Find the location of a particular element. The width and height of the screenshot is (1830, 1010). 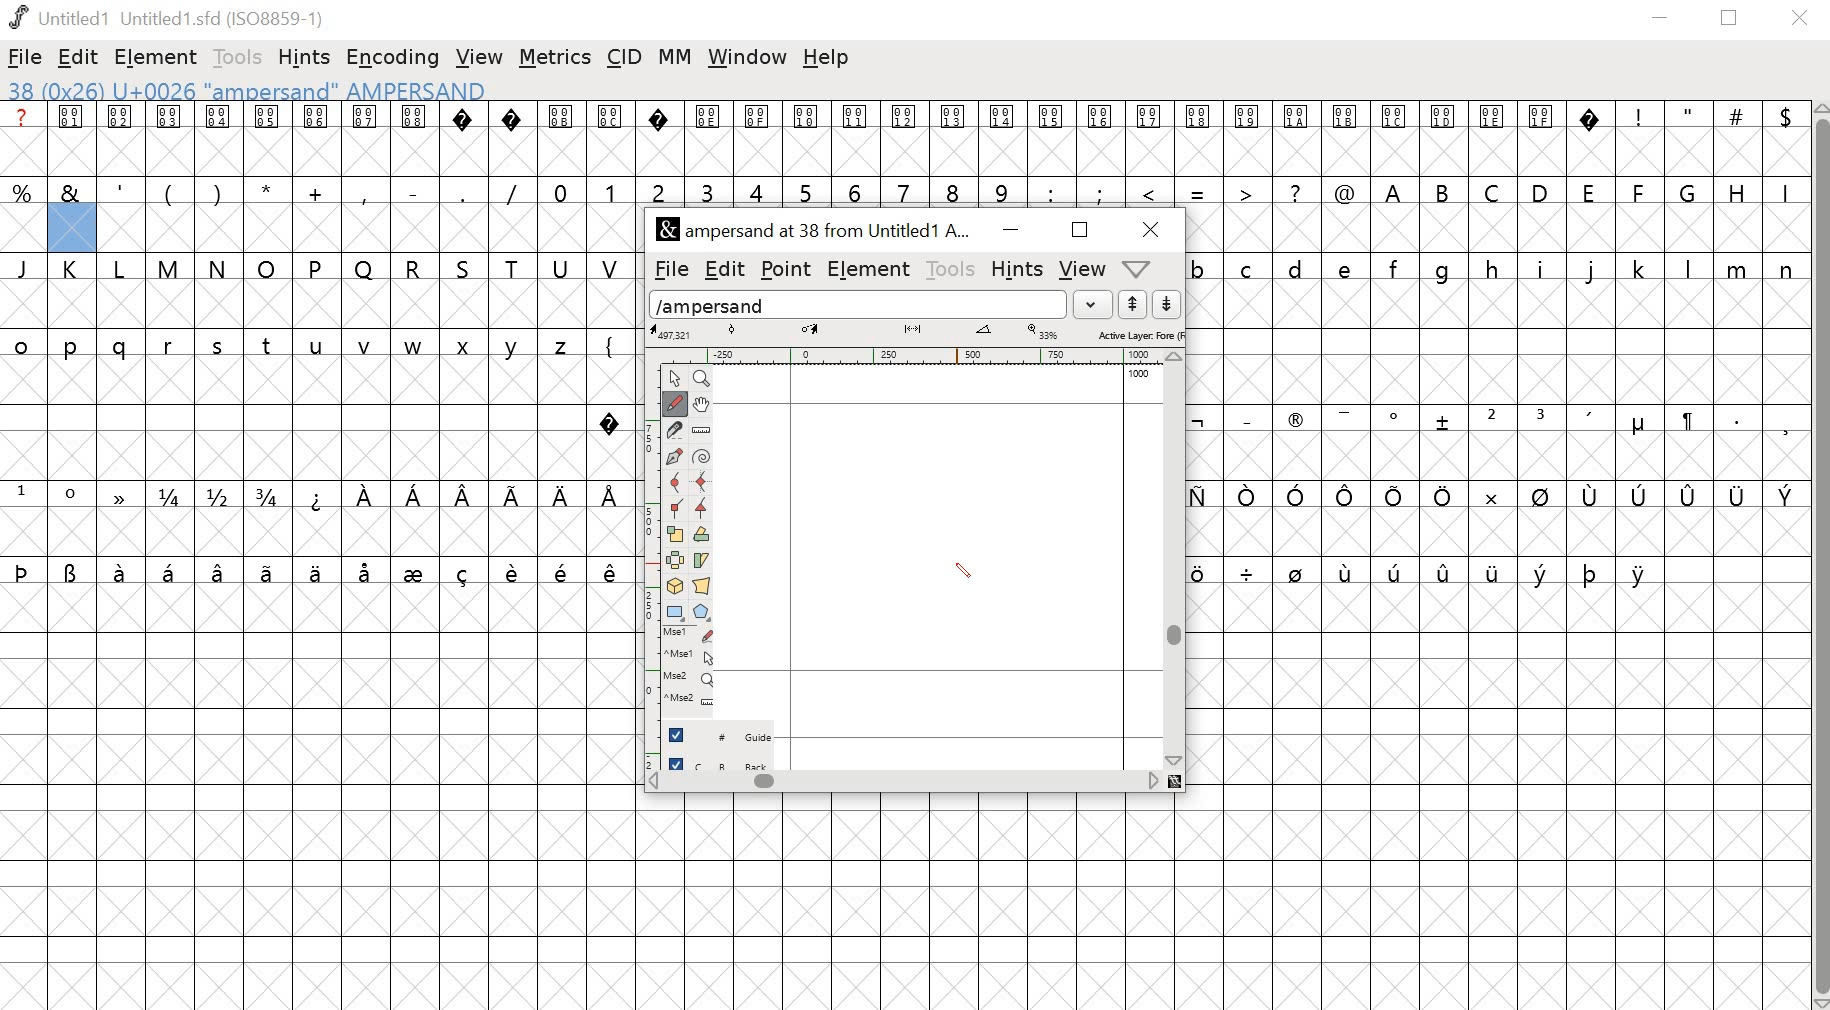

drag out its control points  is located at coordinates (674, 458).